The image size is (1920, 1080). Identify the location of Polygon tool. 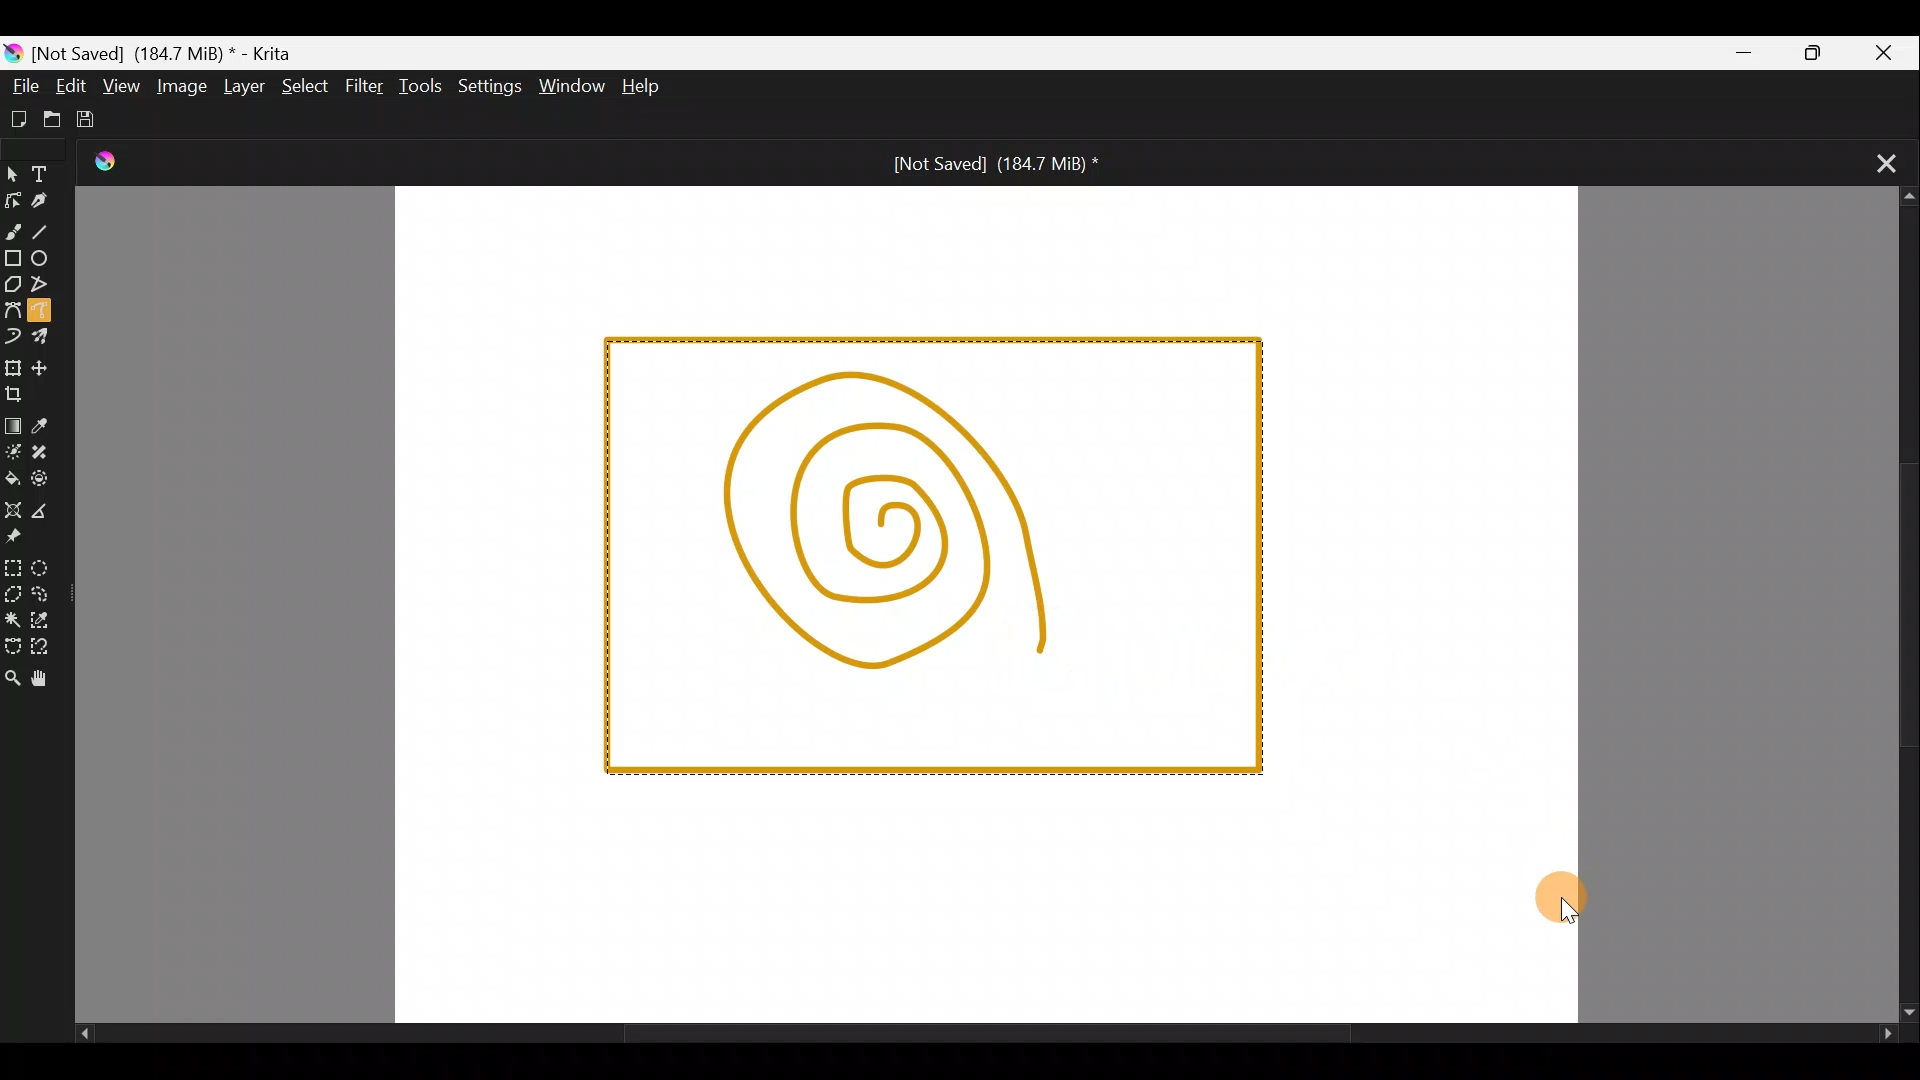
(12, 284).